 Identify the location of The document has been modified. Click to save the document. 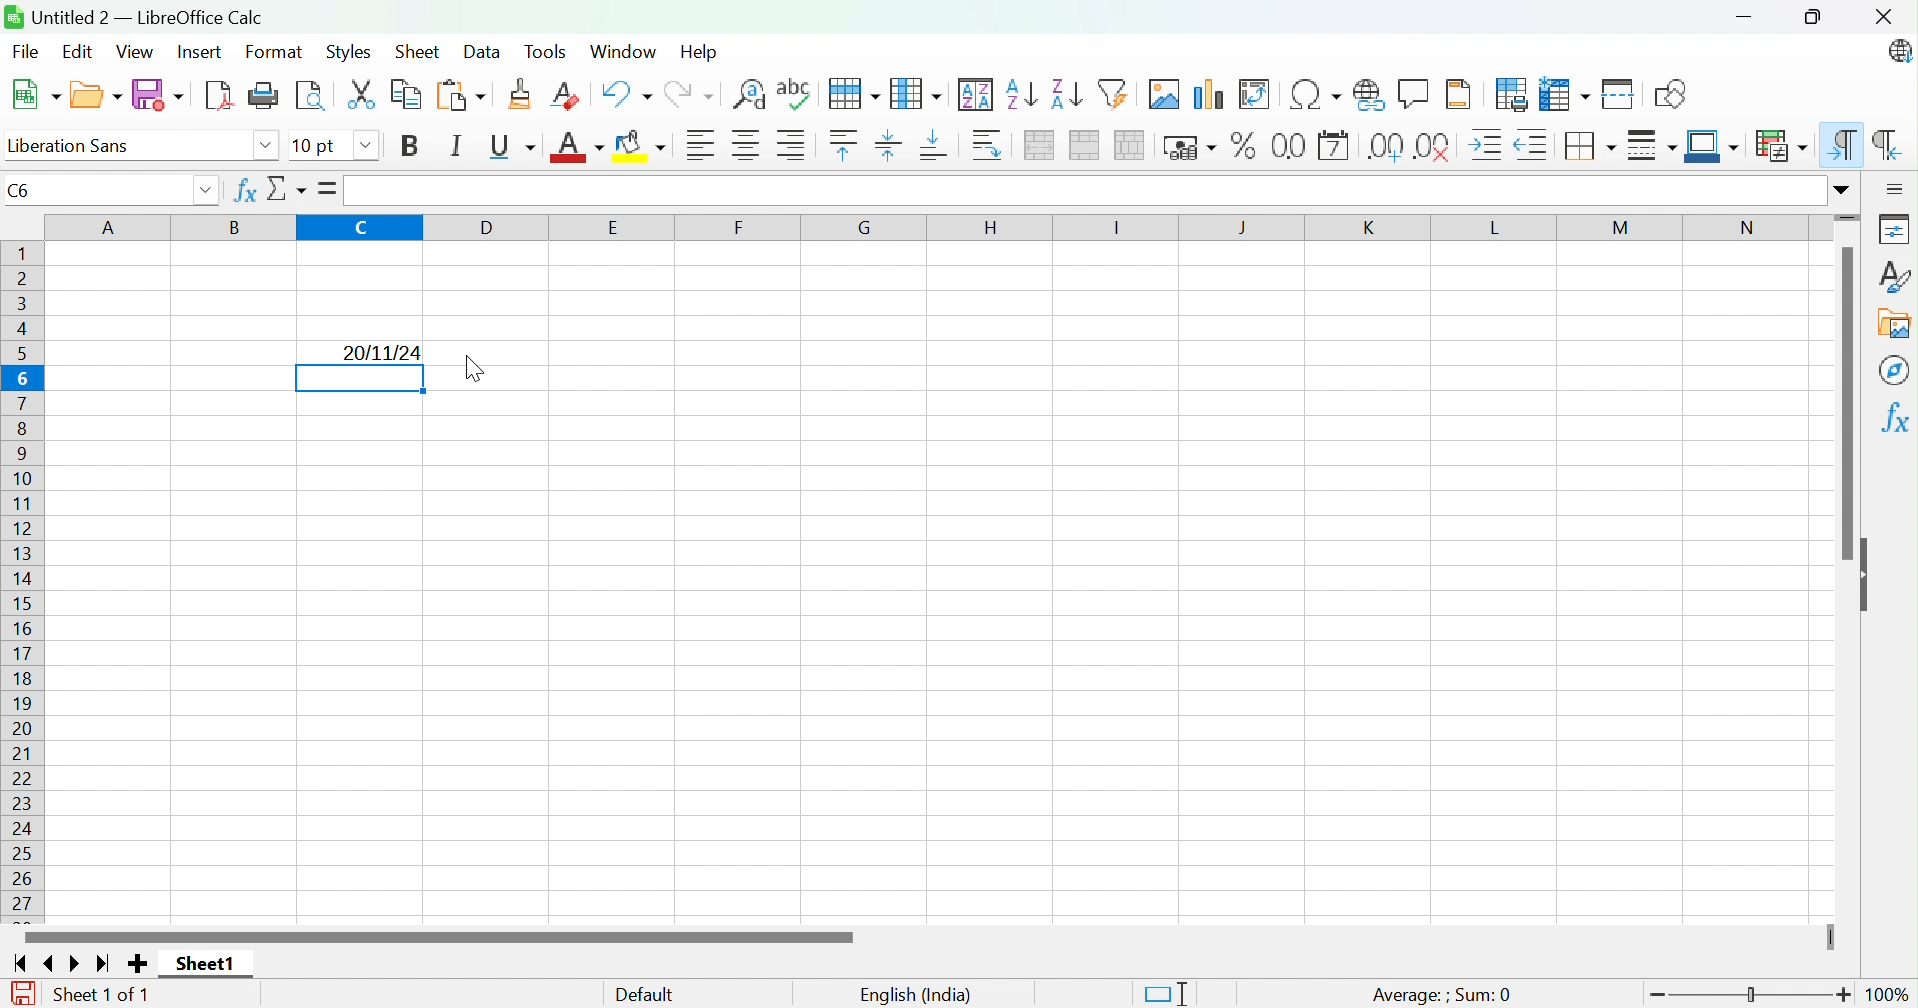
(17, 994).